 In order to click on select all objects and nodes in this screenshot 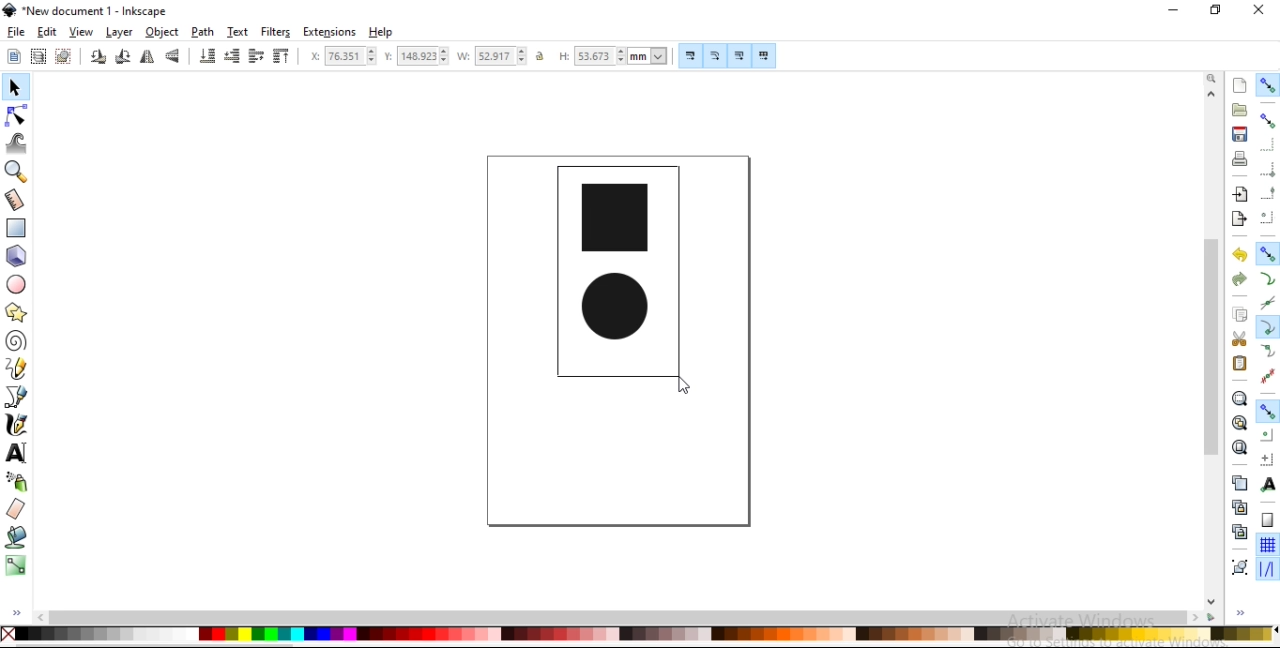, I will do `click(13, 57)`.